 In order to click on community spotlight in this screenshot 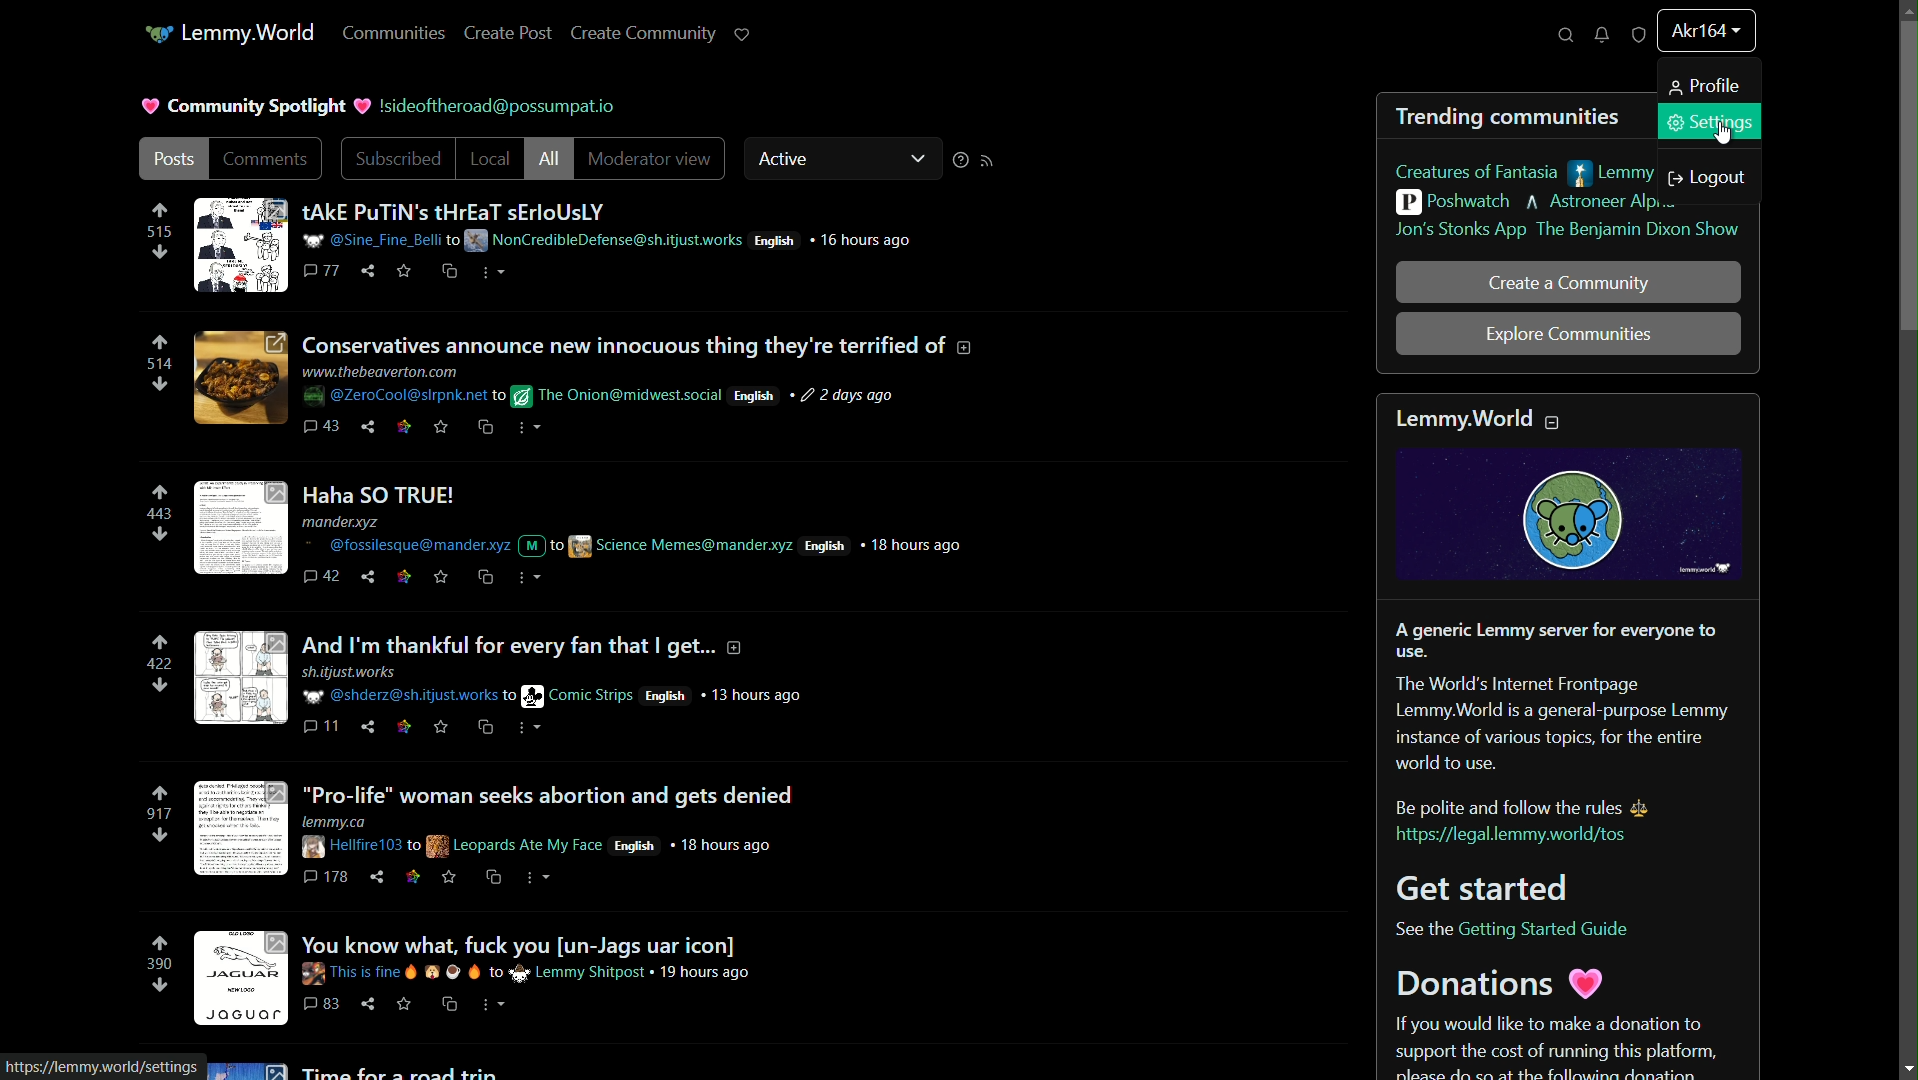, I will do `click(258, 104)`.